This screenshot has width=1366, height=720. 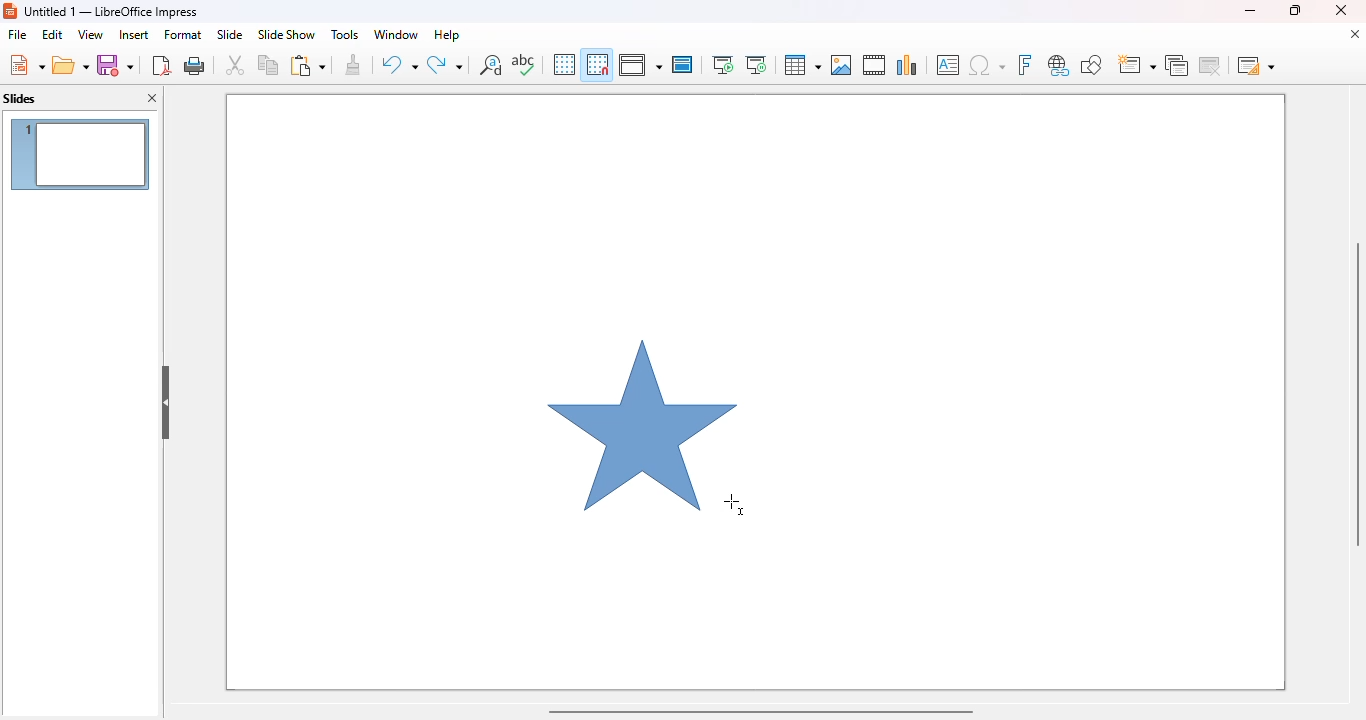 I want to click on export directly as PDF, so click(x=161, y=65).